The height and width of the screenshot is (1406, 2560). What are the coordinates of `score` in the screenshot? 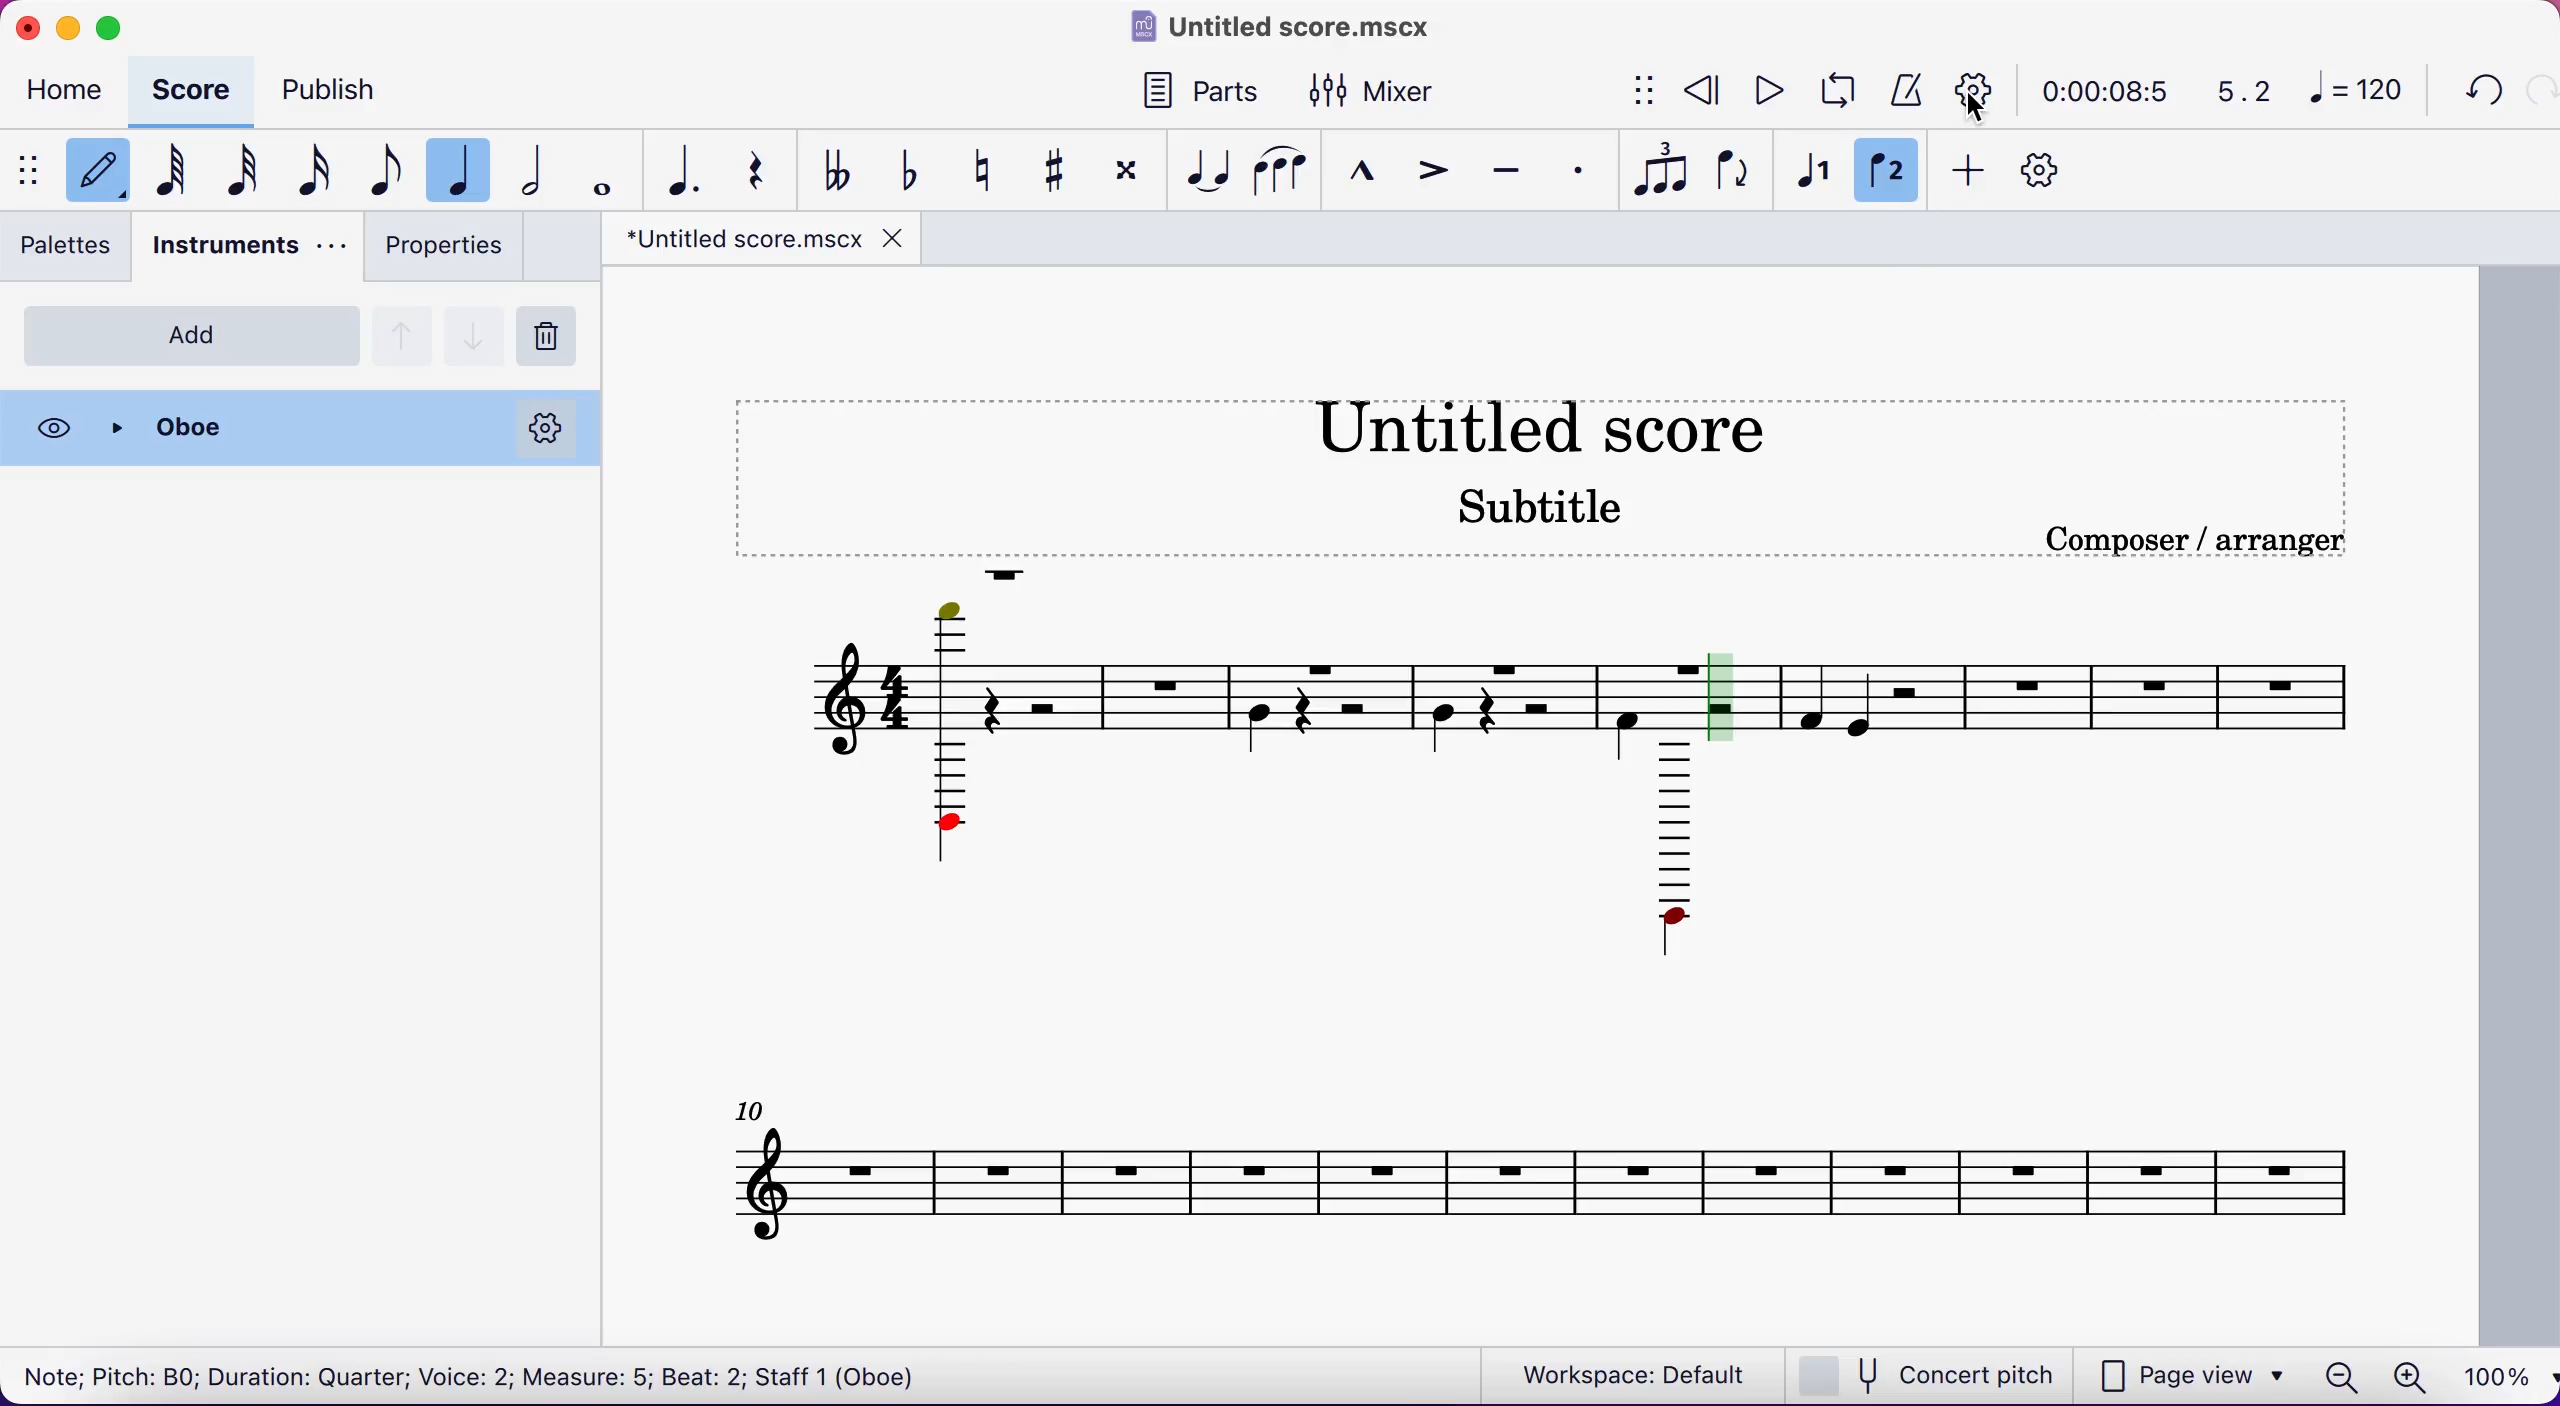 It's located at (198, 90).